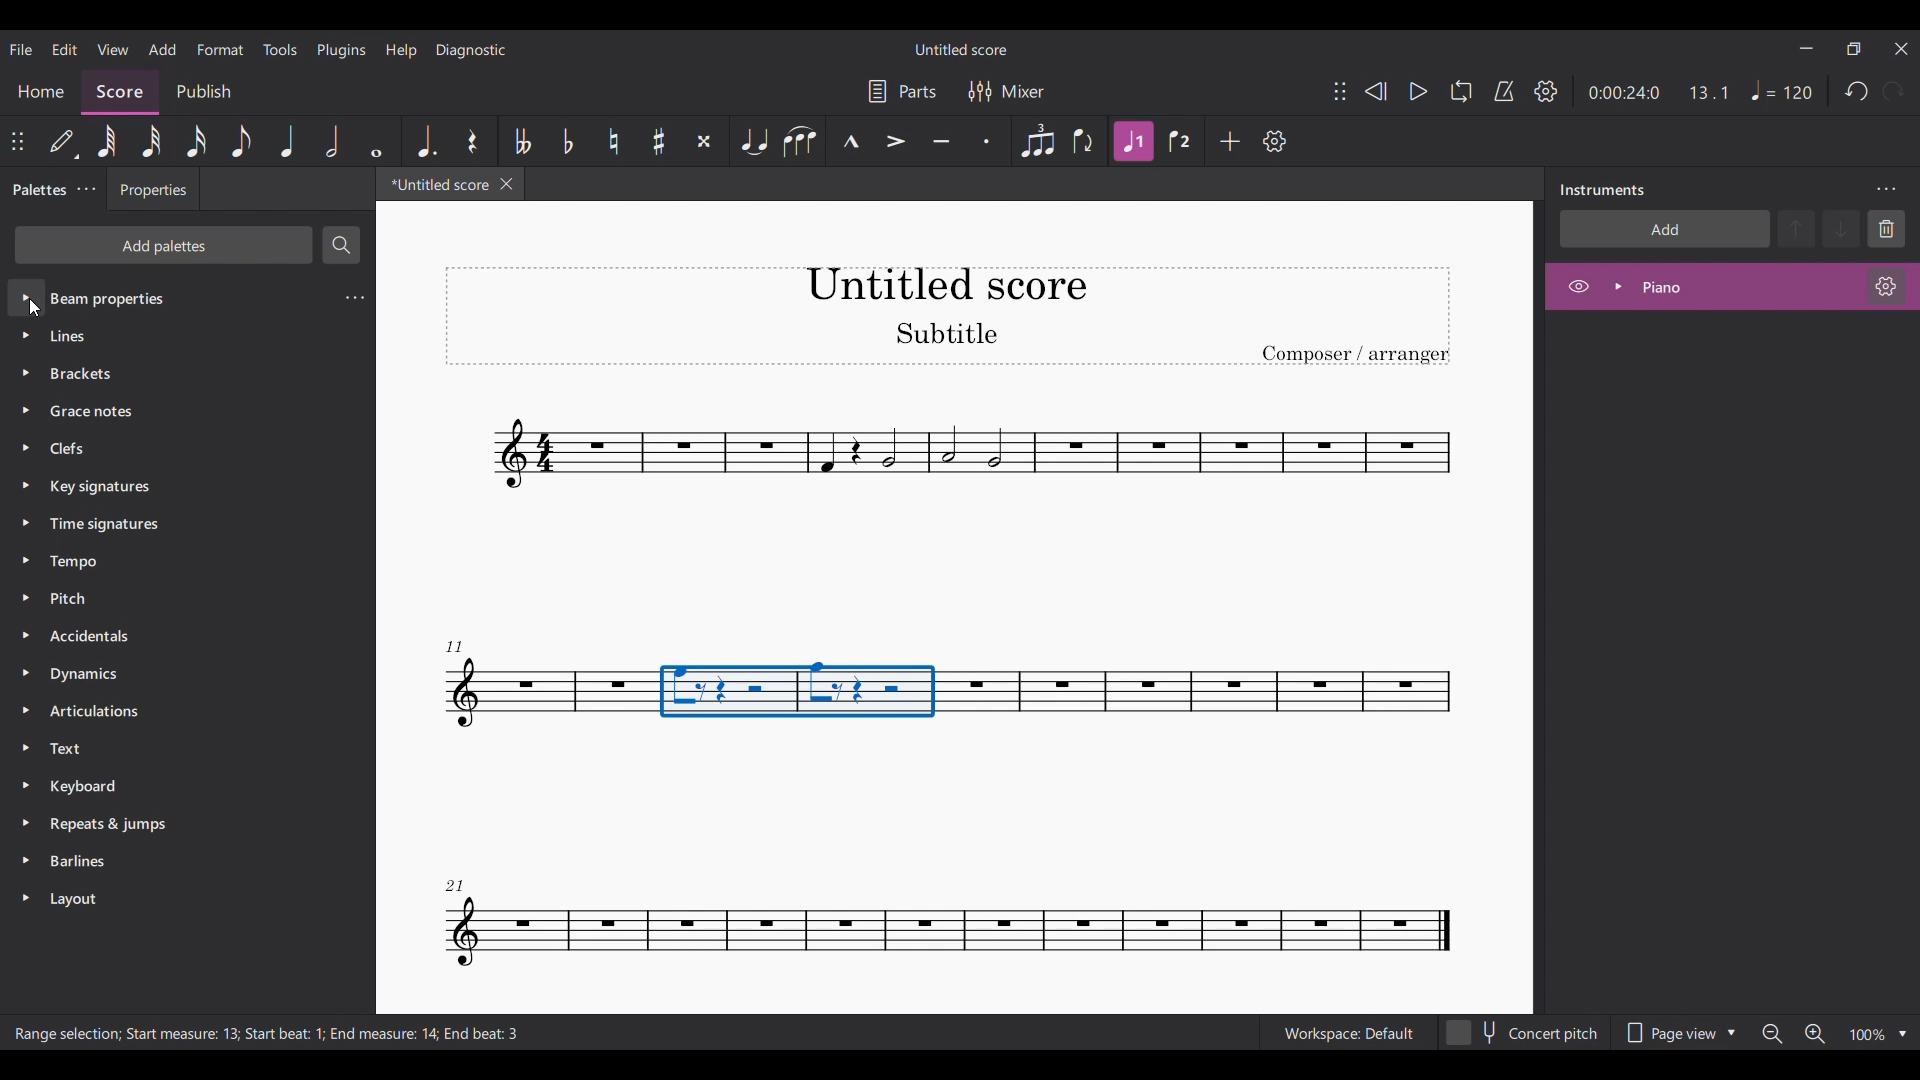  Describe the element at coordinates (1799, 227) in the screenshot. I see `Move selected instrument up` at that location.